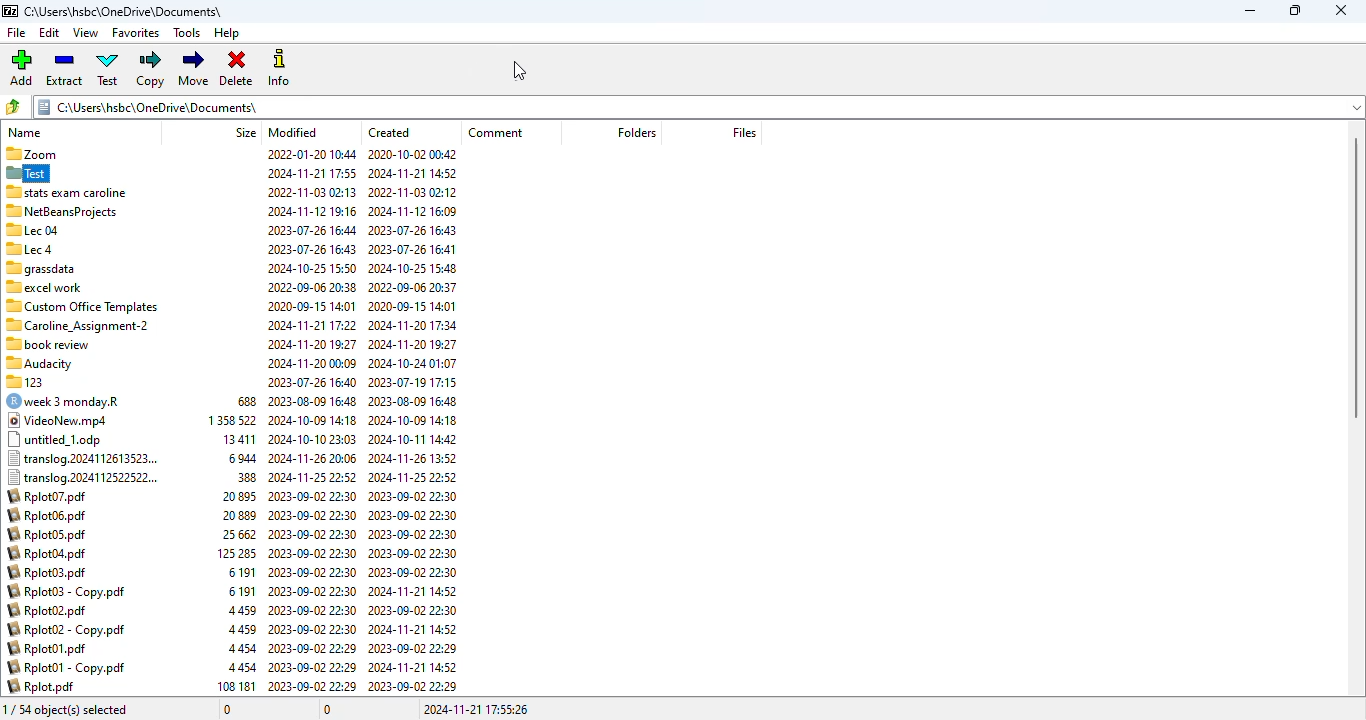 This screenshot has height=720, width=1366. Describe the element at coordinates (226, 33) in the screenshot. I see `help` at that location.